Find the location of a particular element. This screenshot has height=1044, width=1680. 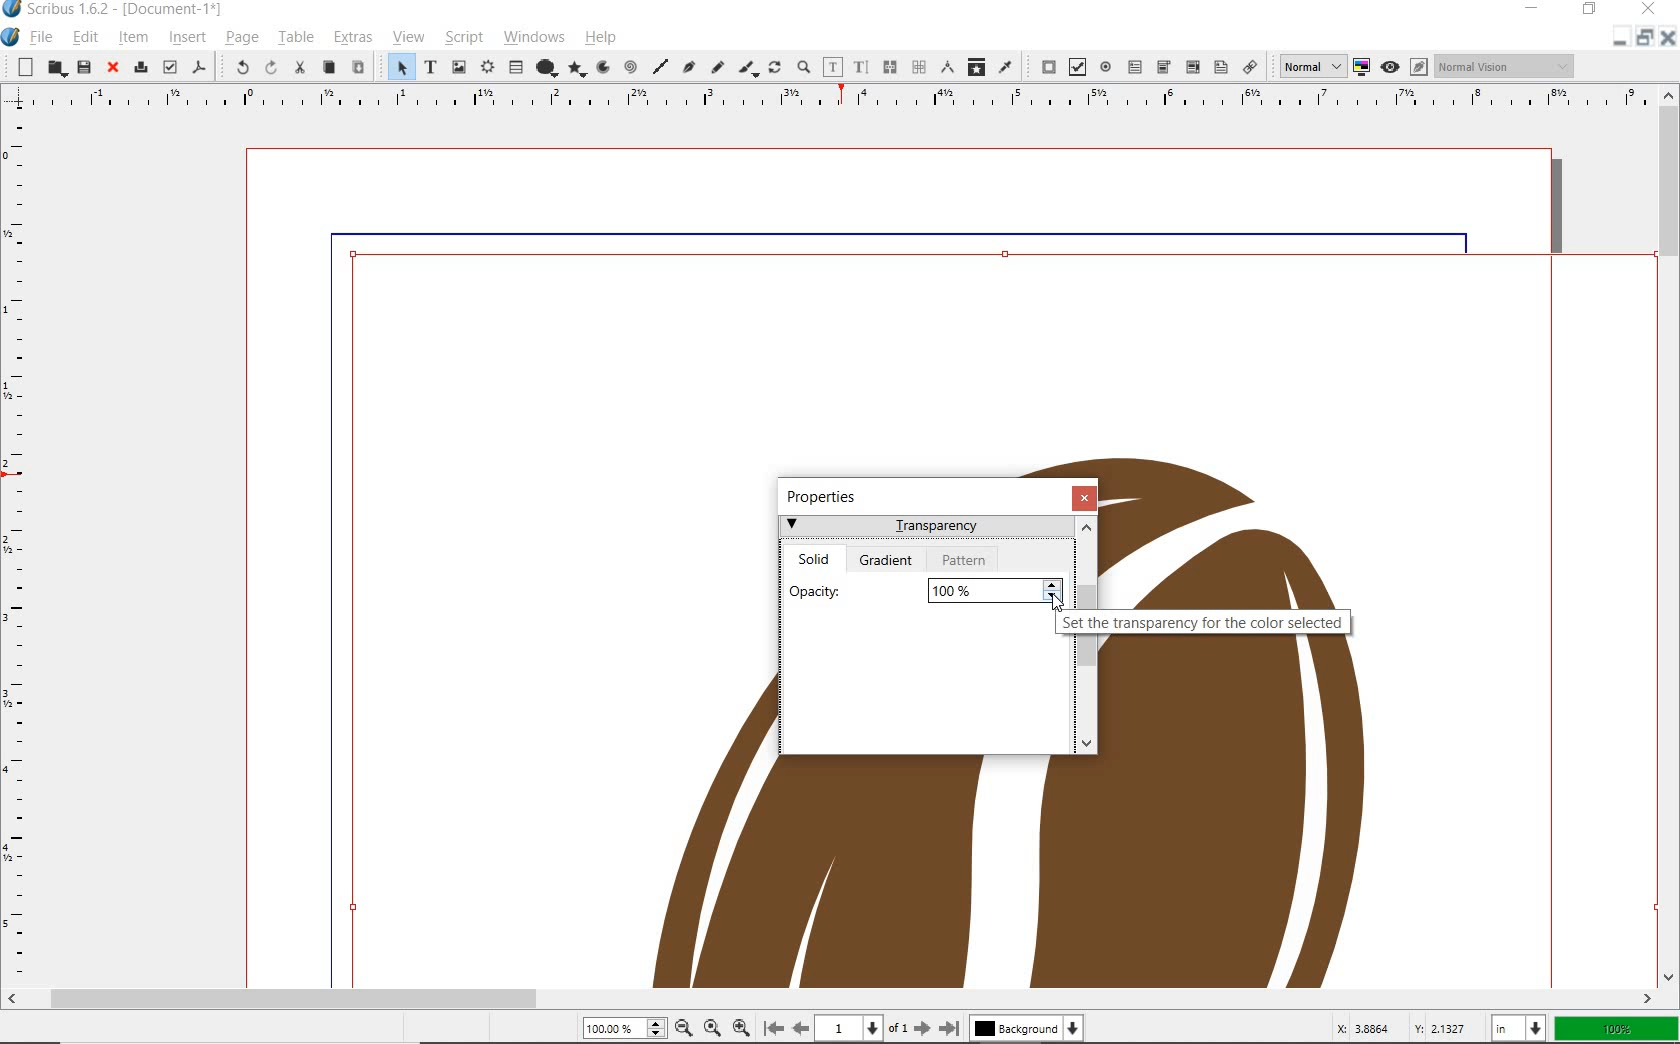

render frame is located at coordinates (485, 68).